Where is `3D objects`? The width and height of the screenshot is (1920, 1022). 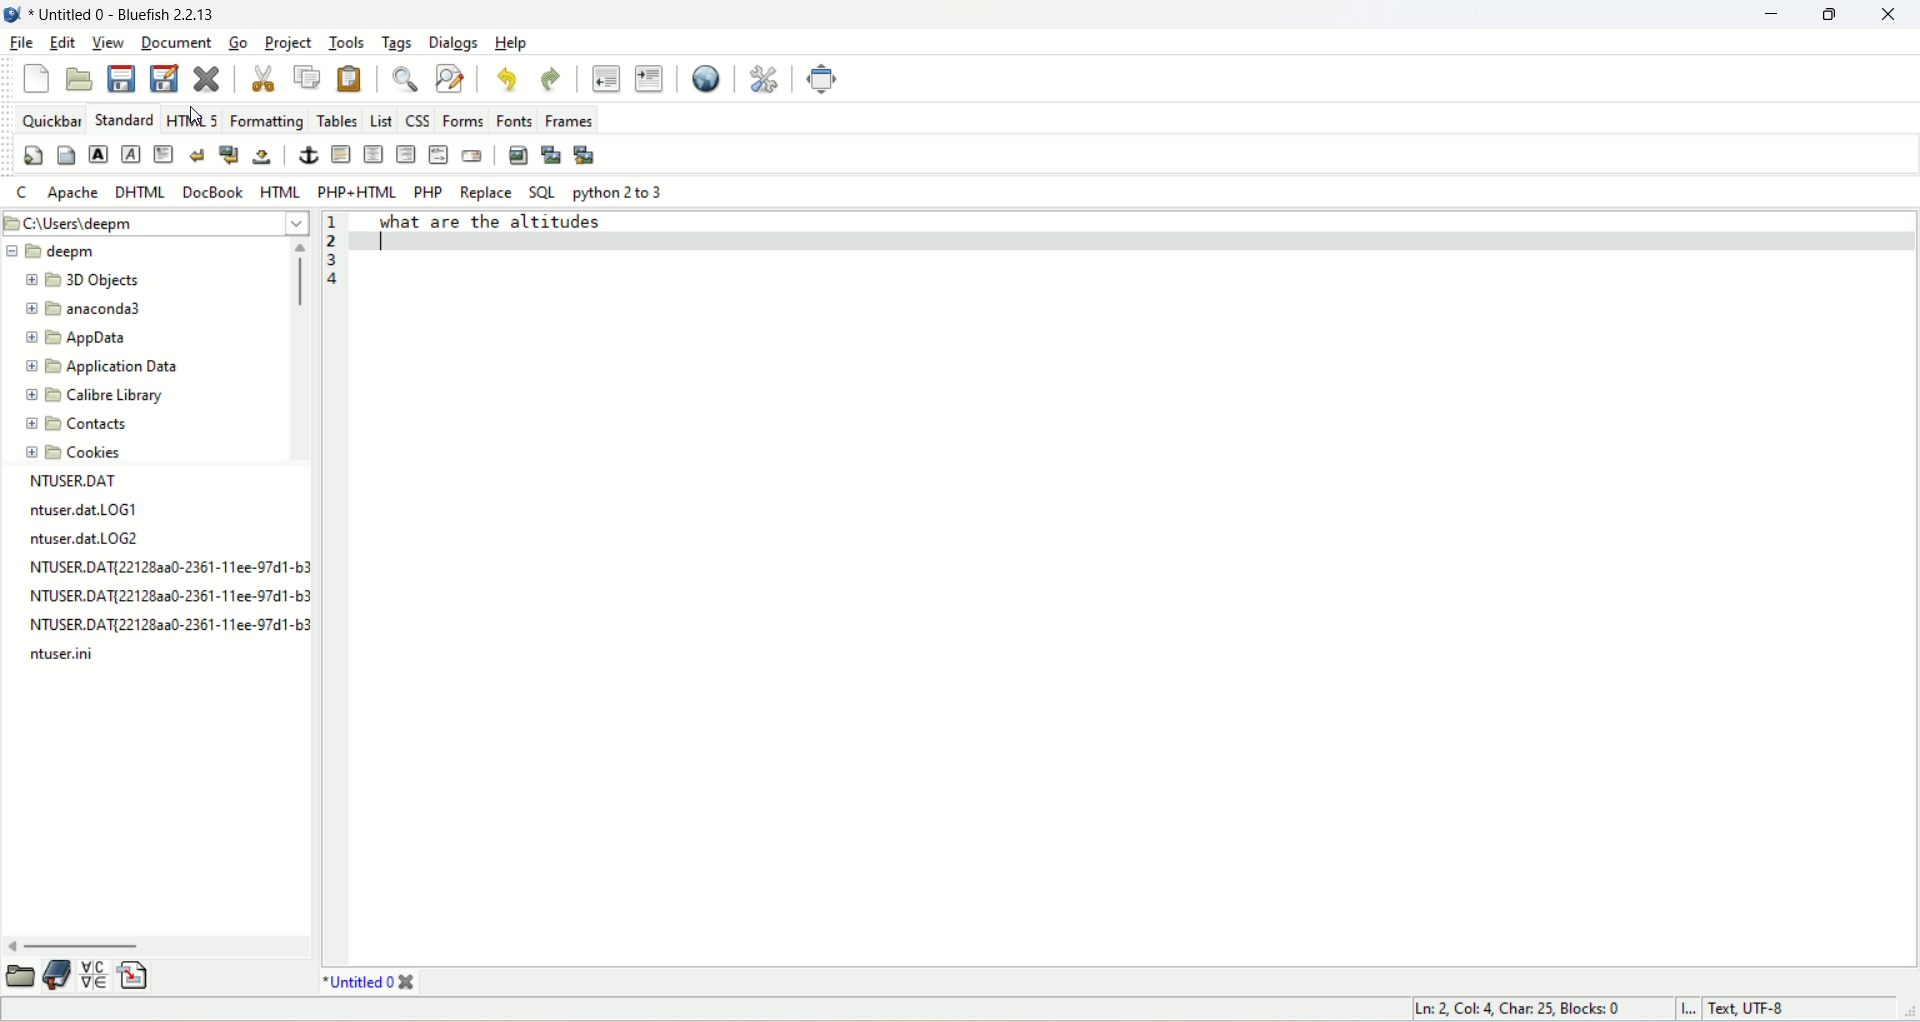
3D objects is located at coordinates (89, 282).